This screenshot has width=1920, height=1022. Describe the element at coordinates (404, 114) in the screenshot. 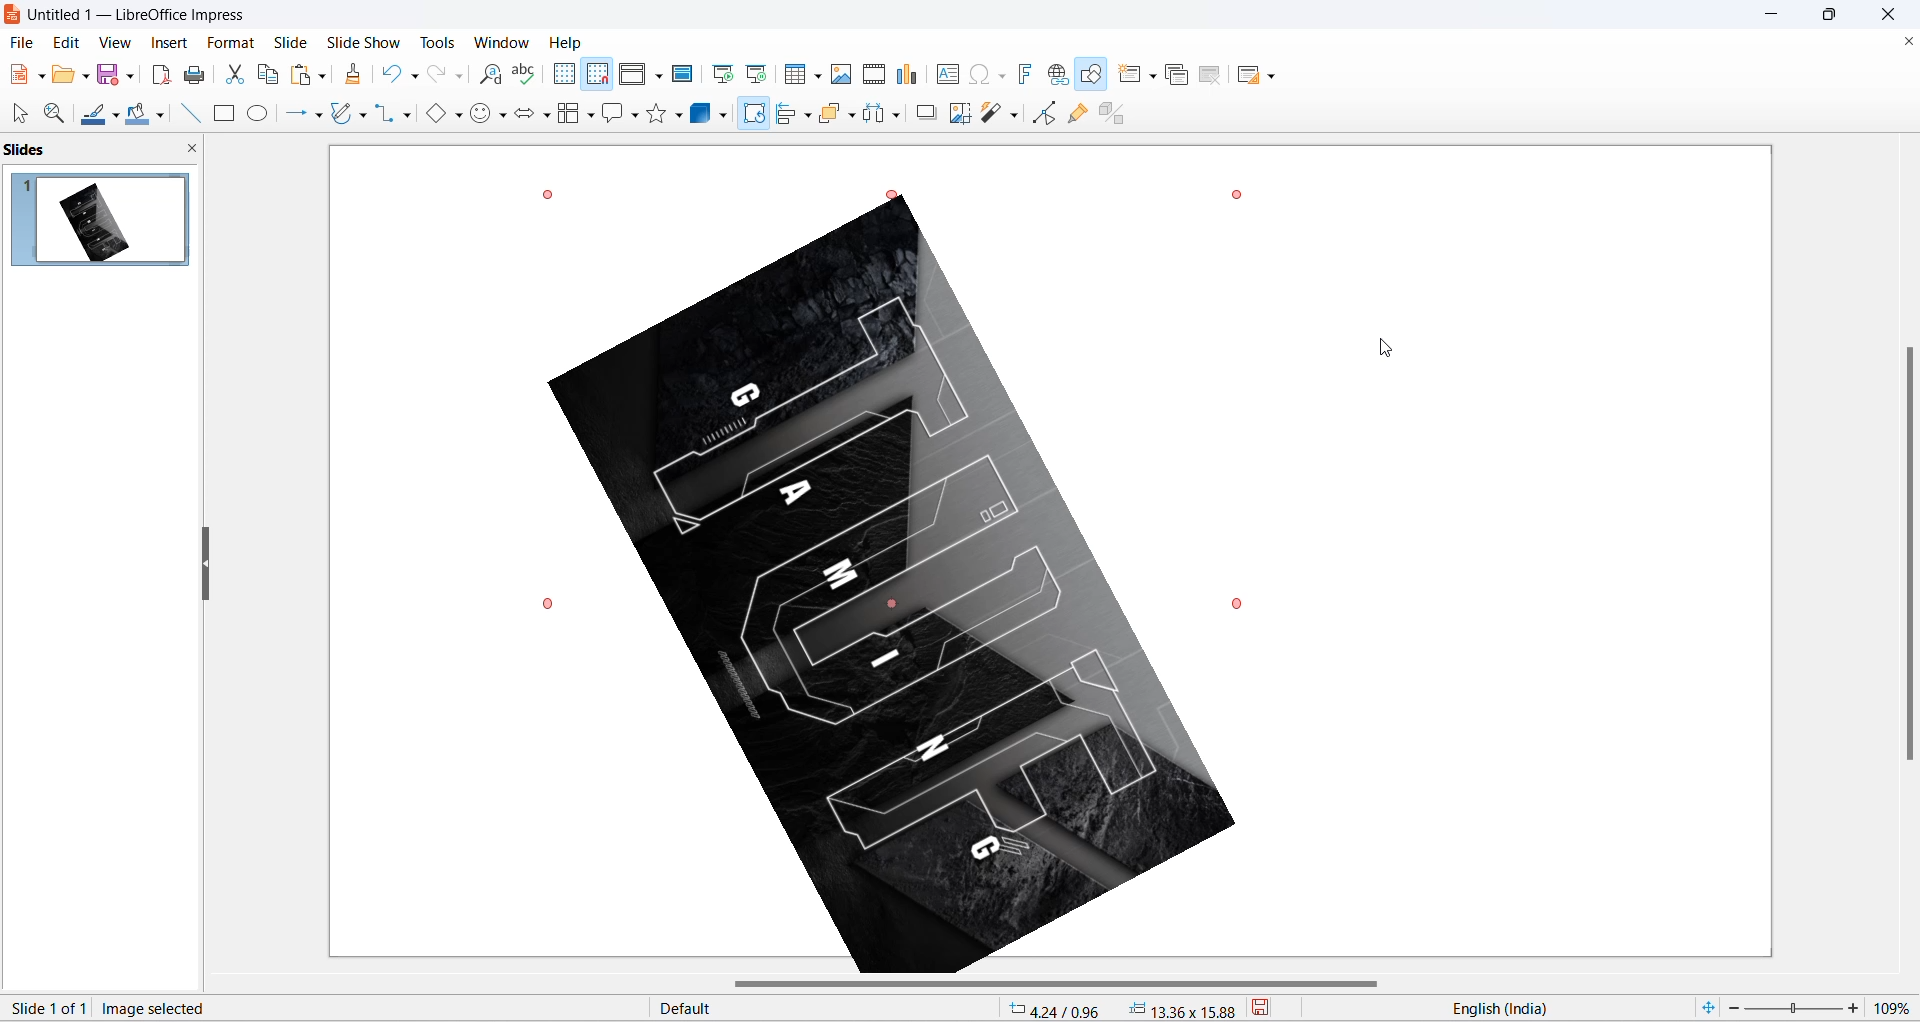

I see `connectors options` at that location.